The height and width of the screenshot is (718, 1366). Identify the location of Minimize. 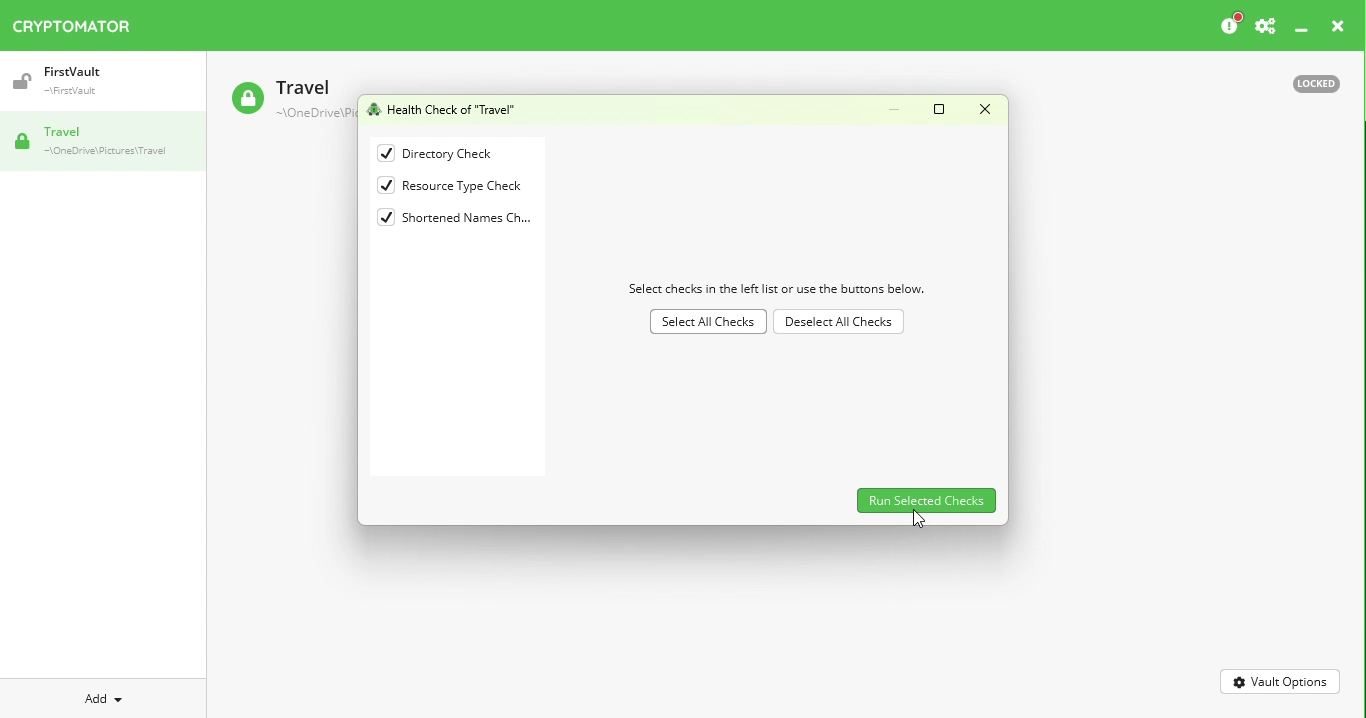
(896, 109).